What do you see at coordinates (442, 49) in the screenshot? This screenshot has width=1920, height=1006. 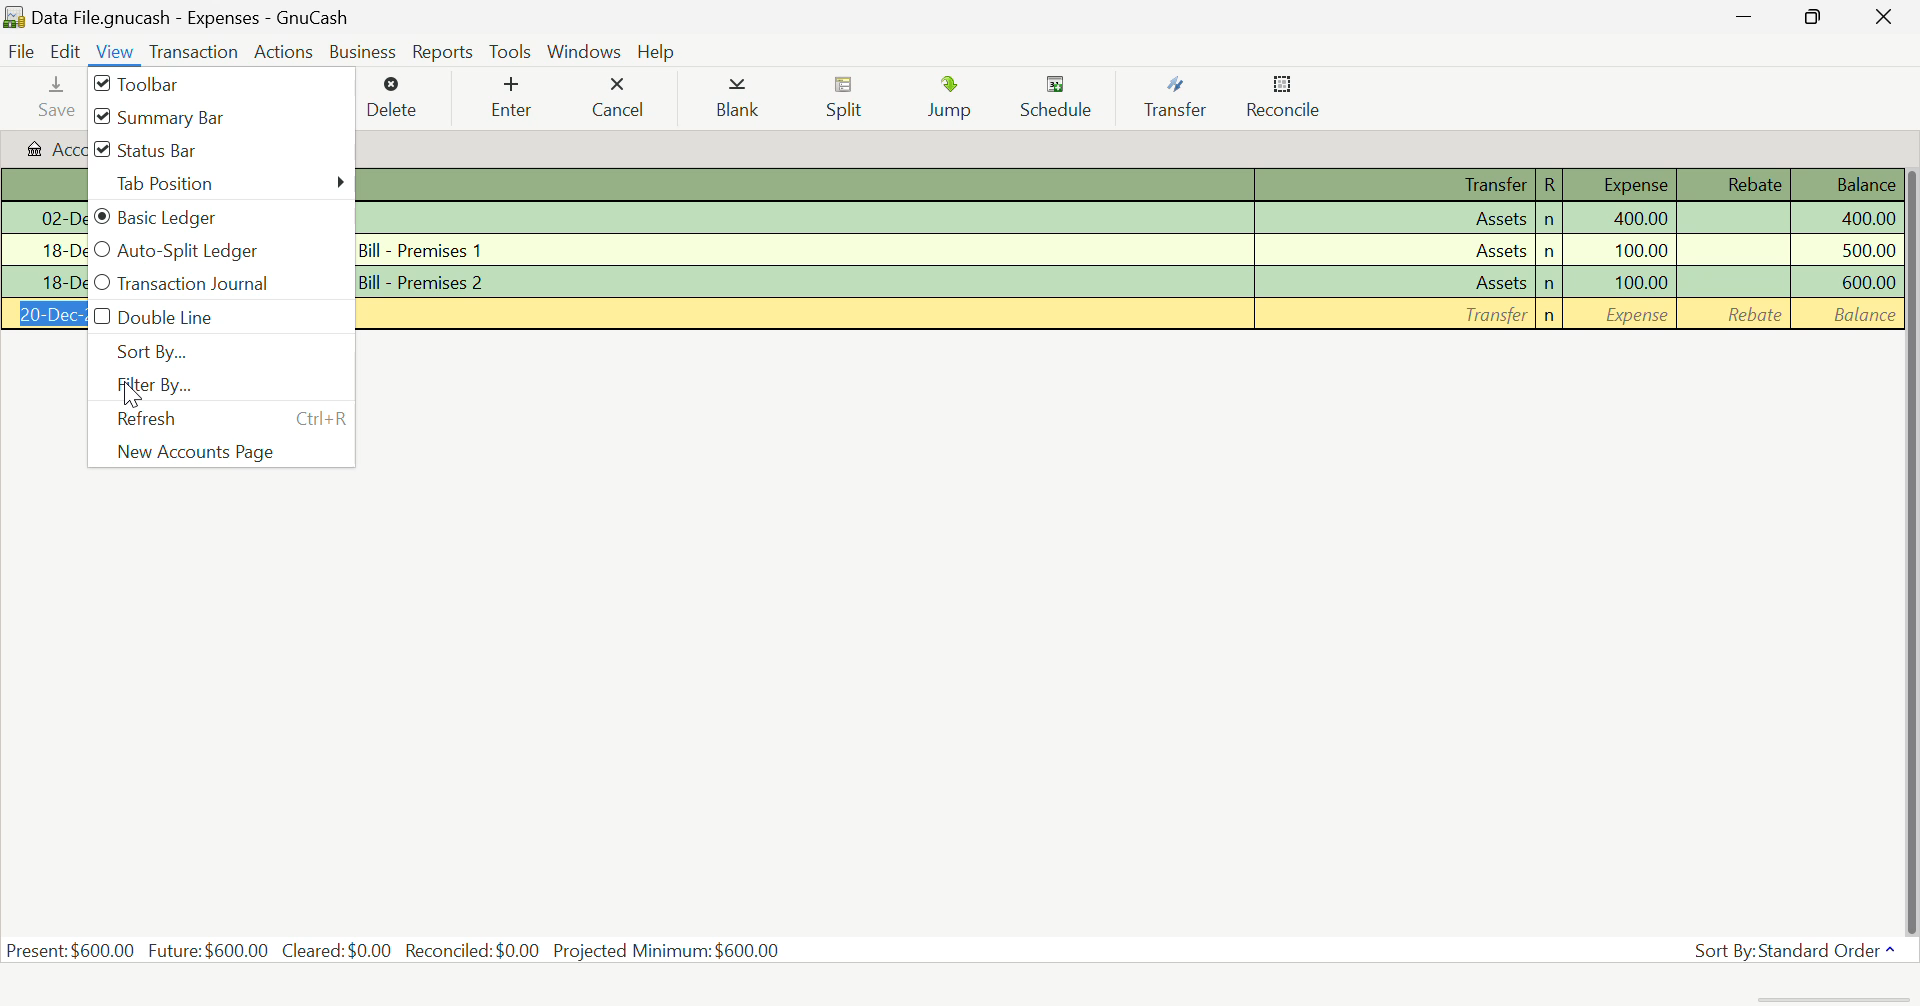 I see `Reports` at bounding box center [442, 49].